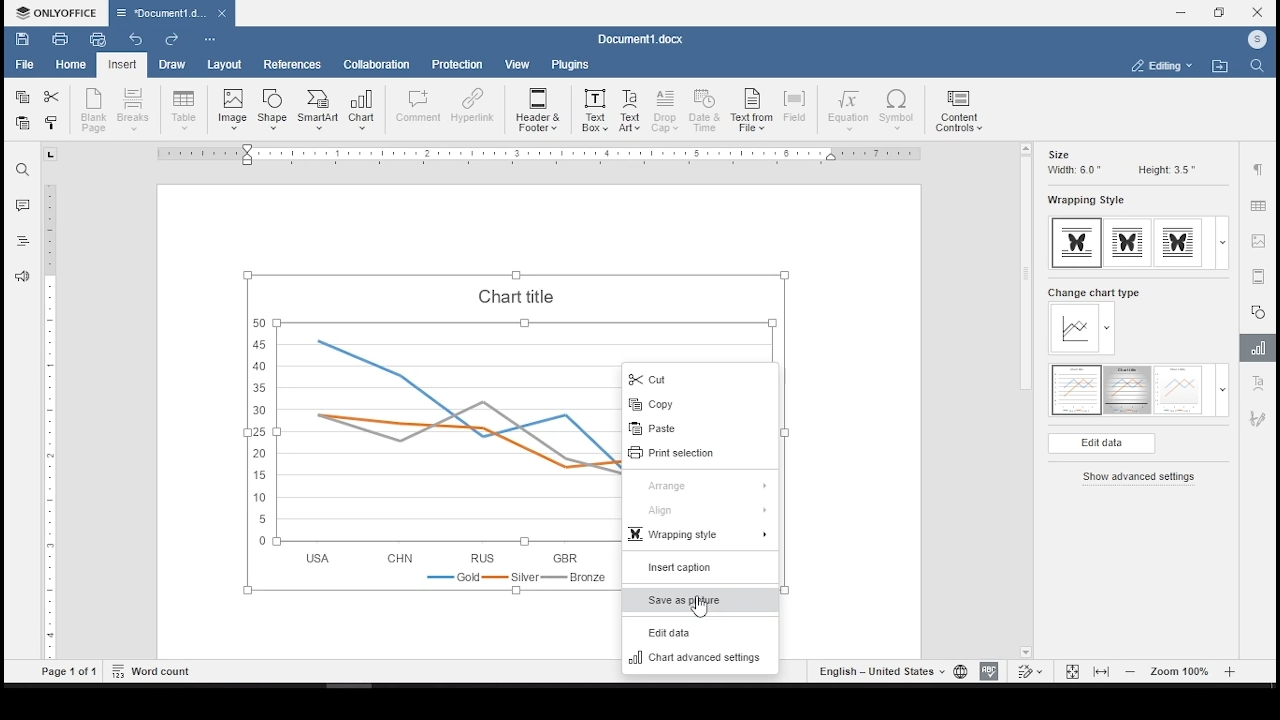  Describe the element at coordinates (1129, 391) in the screenshot. I see `chart style 2` at that location.